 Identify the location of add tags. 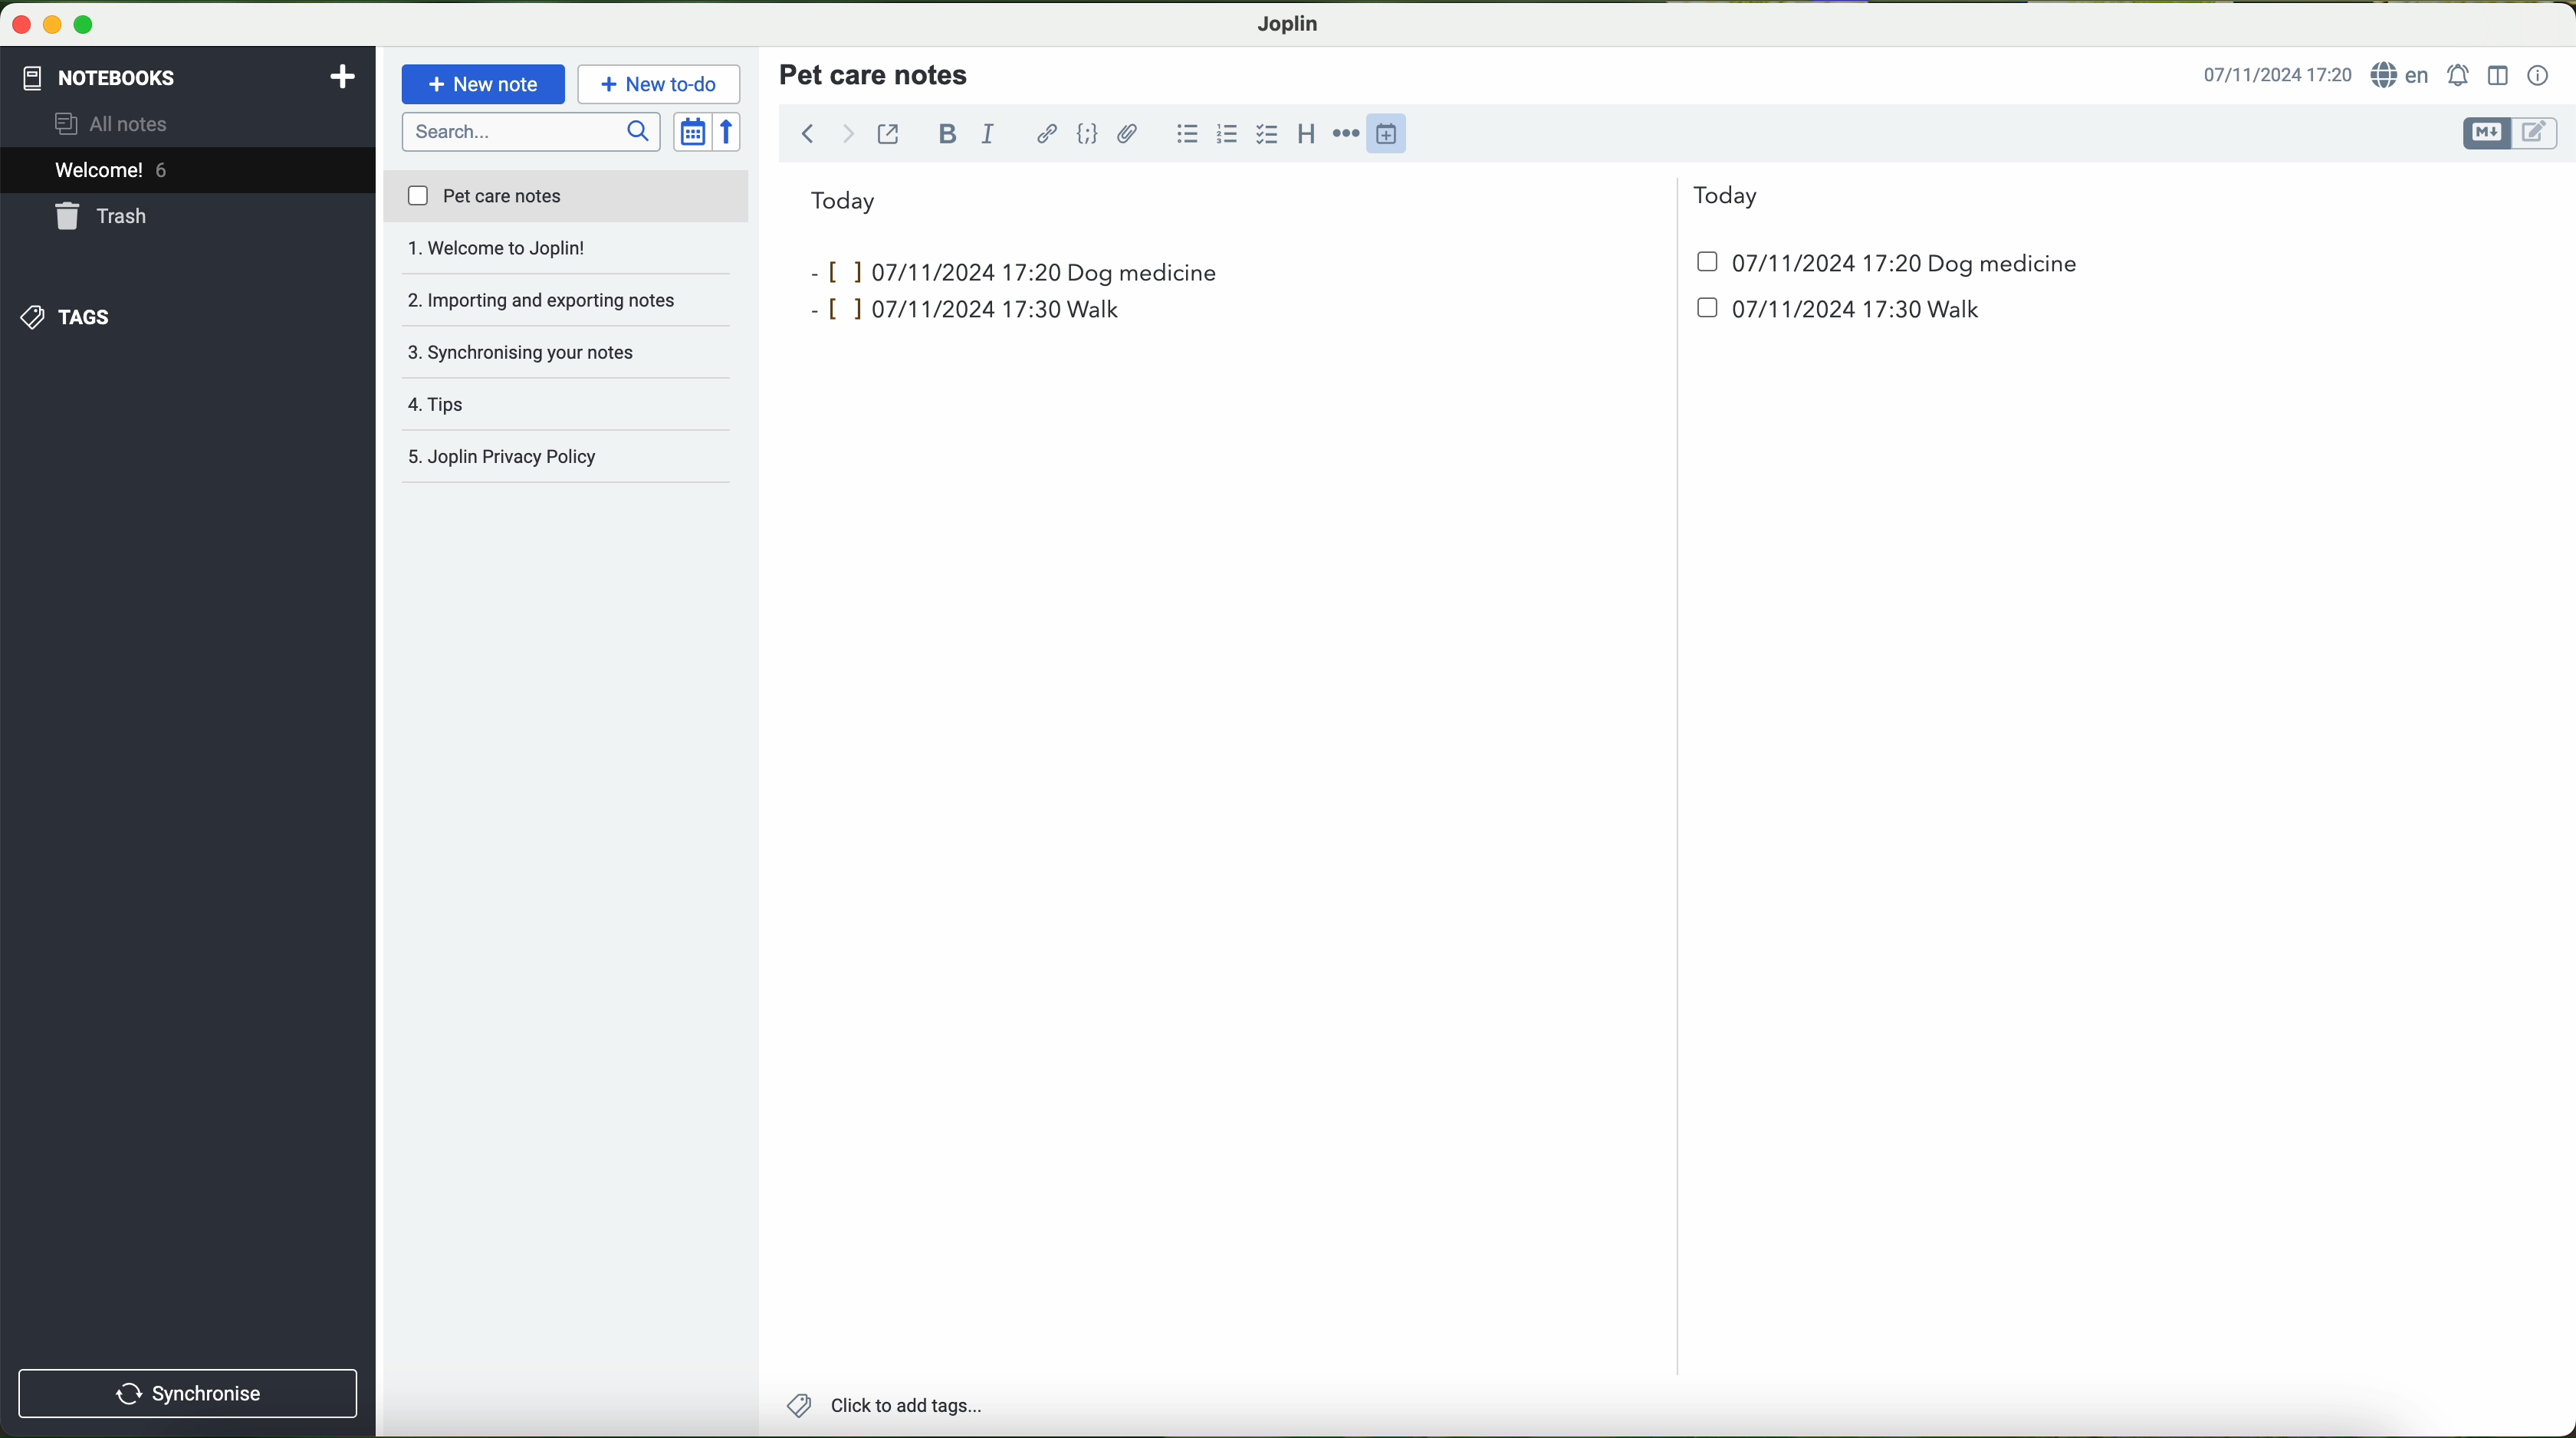
(884, 1408).